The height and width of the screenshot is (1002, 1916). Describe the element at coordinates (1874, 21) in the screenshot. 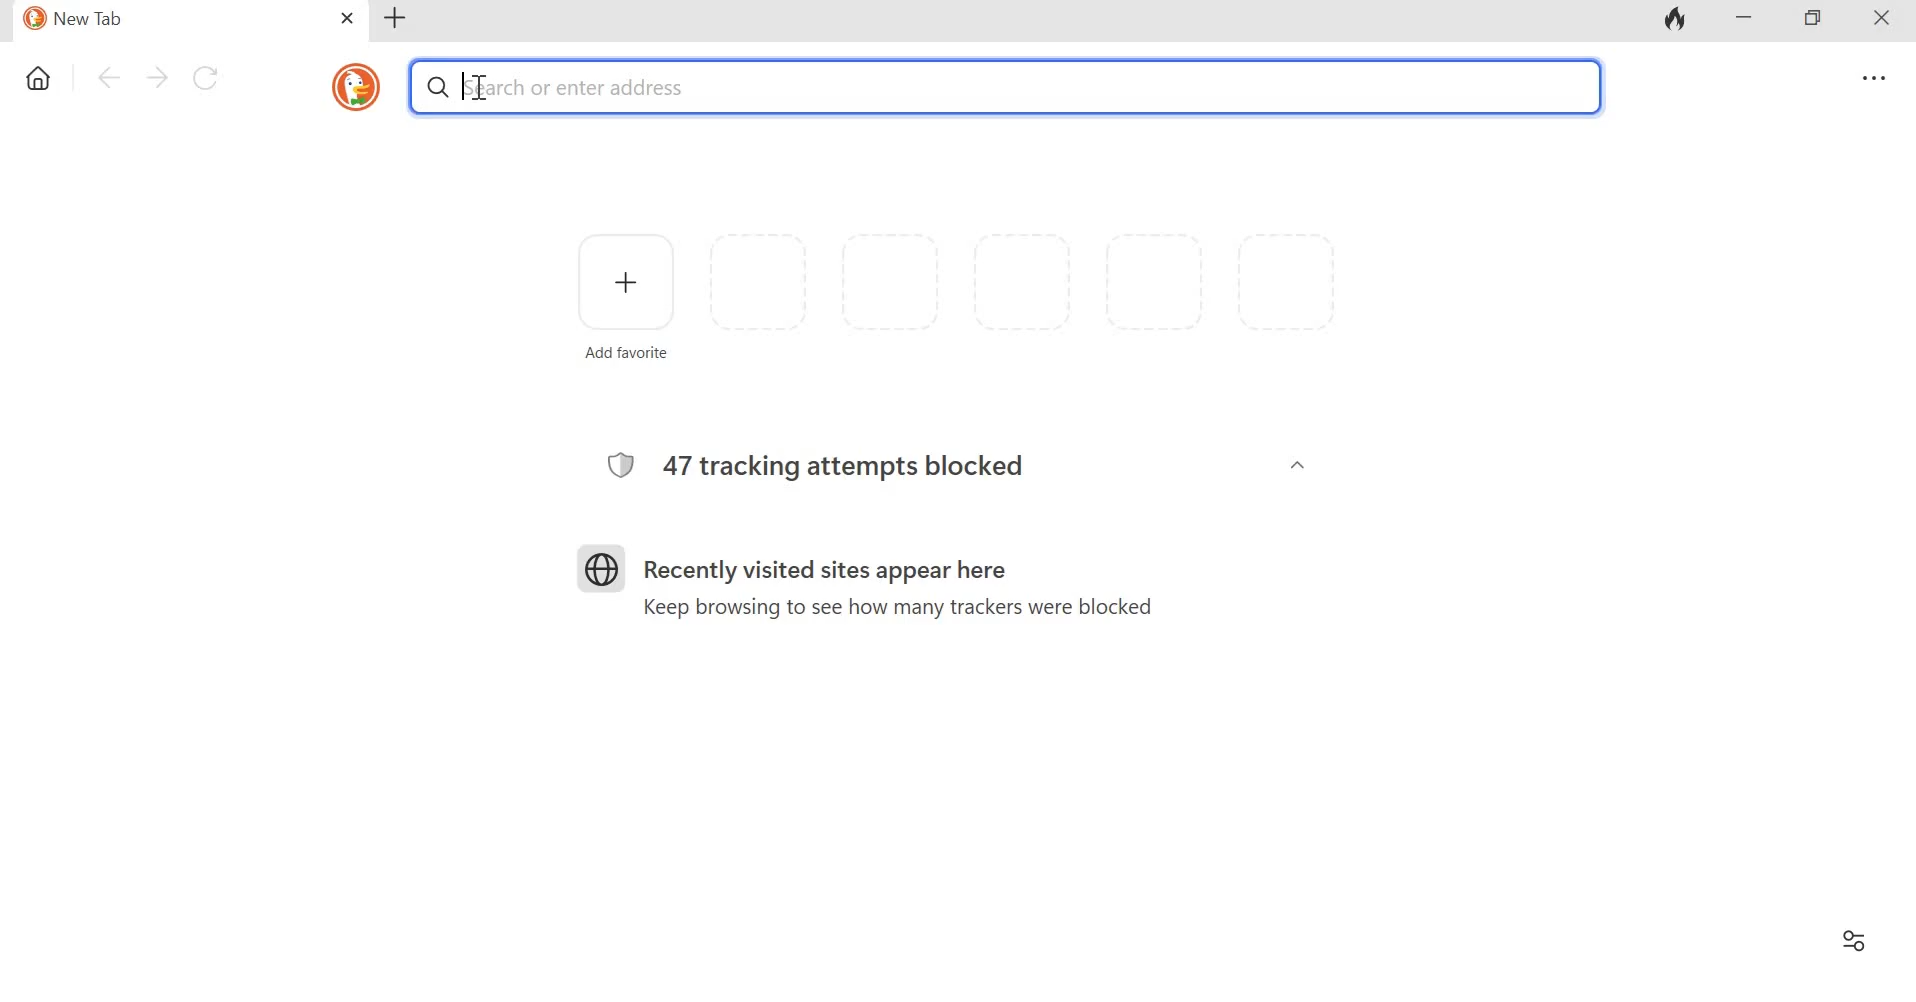

I see `Close` at that location.